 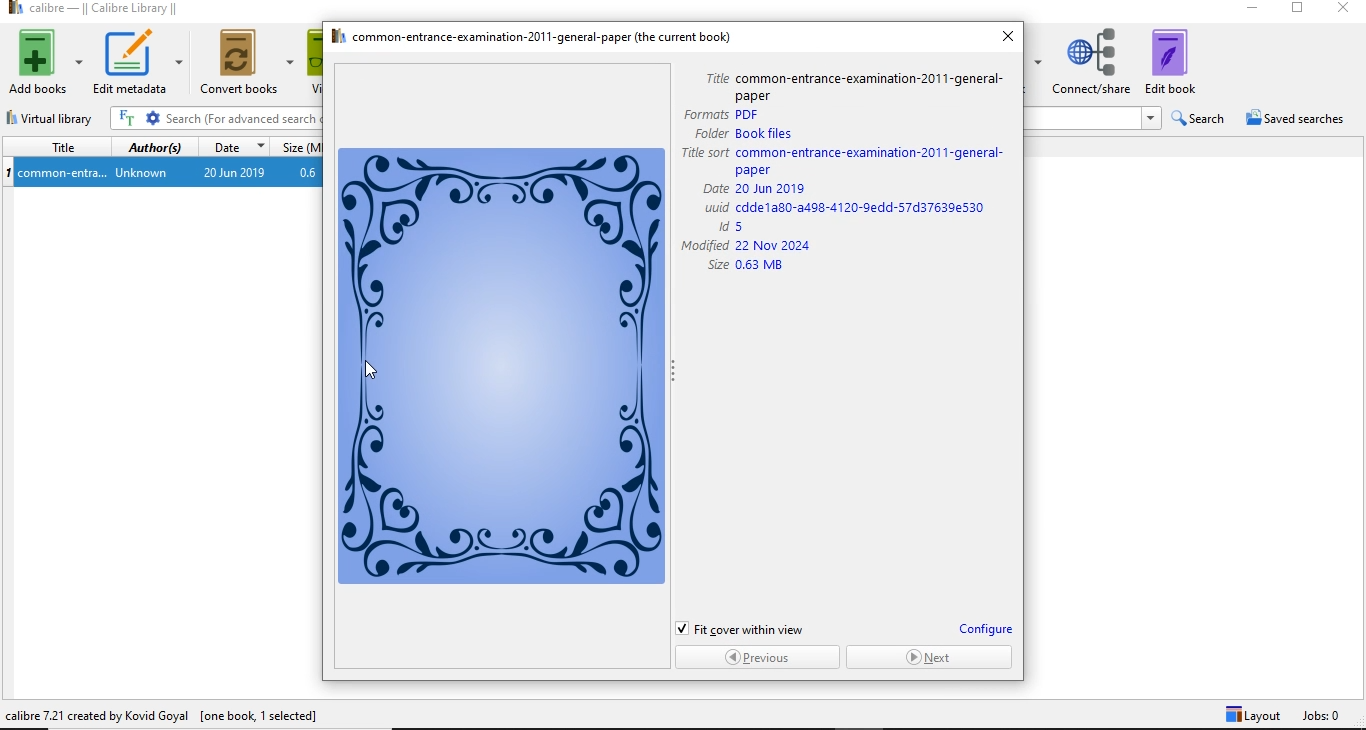 What do you see at coordinates (1332, 716) in the screenshot?
I see `Jobs: 0` at bounding box center [1332, 716].